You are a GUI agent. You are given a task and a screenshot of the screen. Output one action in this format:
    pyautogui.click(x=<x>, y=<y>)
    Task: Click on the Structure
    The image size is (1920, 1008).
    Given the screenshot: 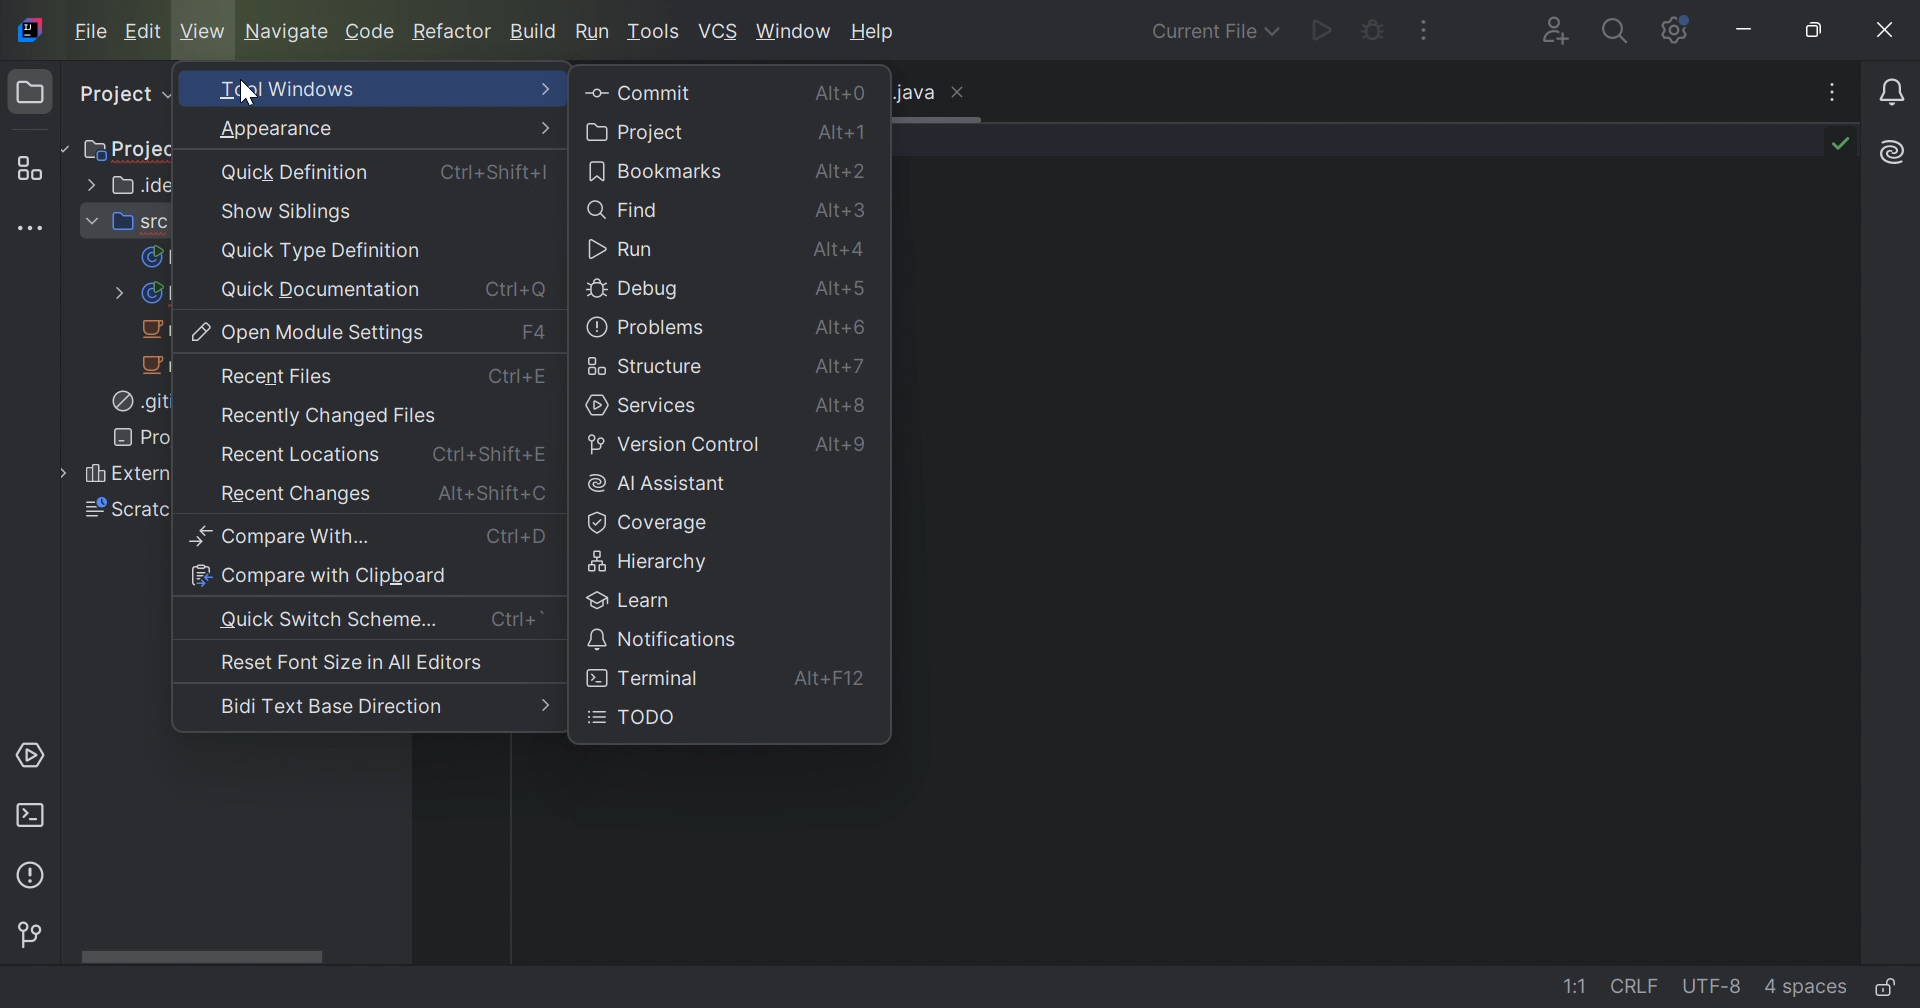 What is the action you would take?
    pyautogui.click(x=647, y=367)
    